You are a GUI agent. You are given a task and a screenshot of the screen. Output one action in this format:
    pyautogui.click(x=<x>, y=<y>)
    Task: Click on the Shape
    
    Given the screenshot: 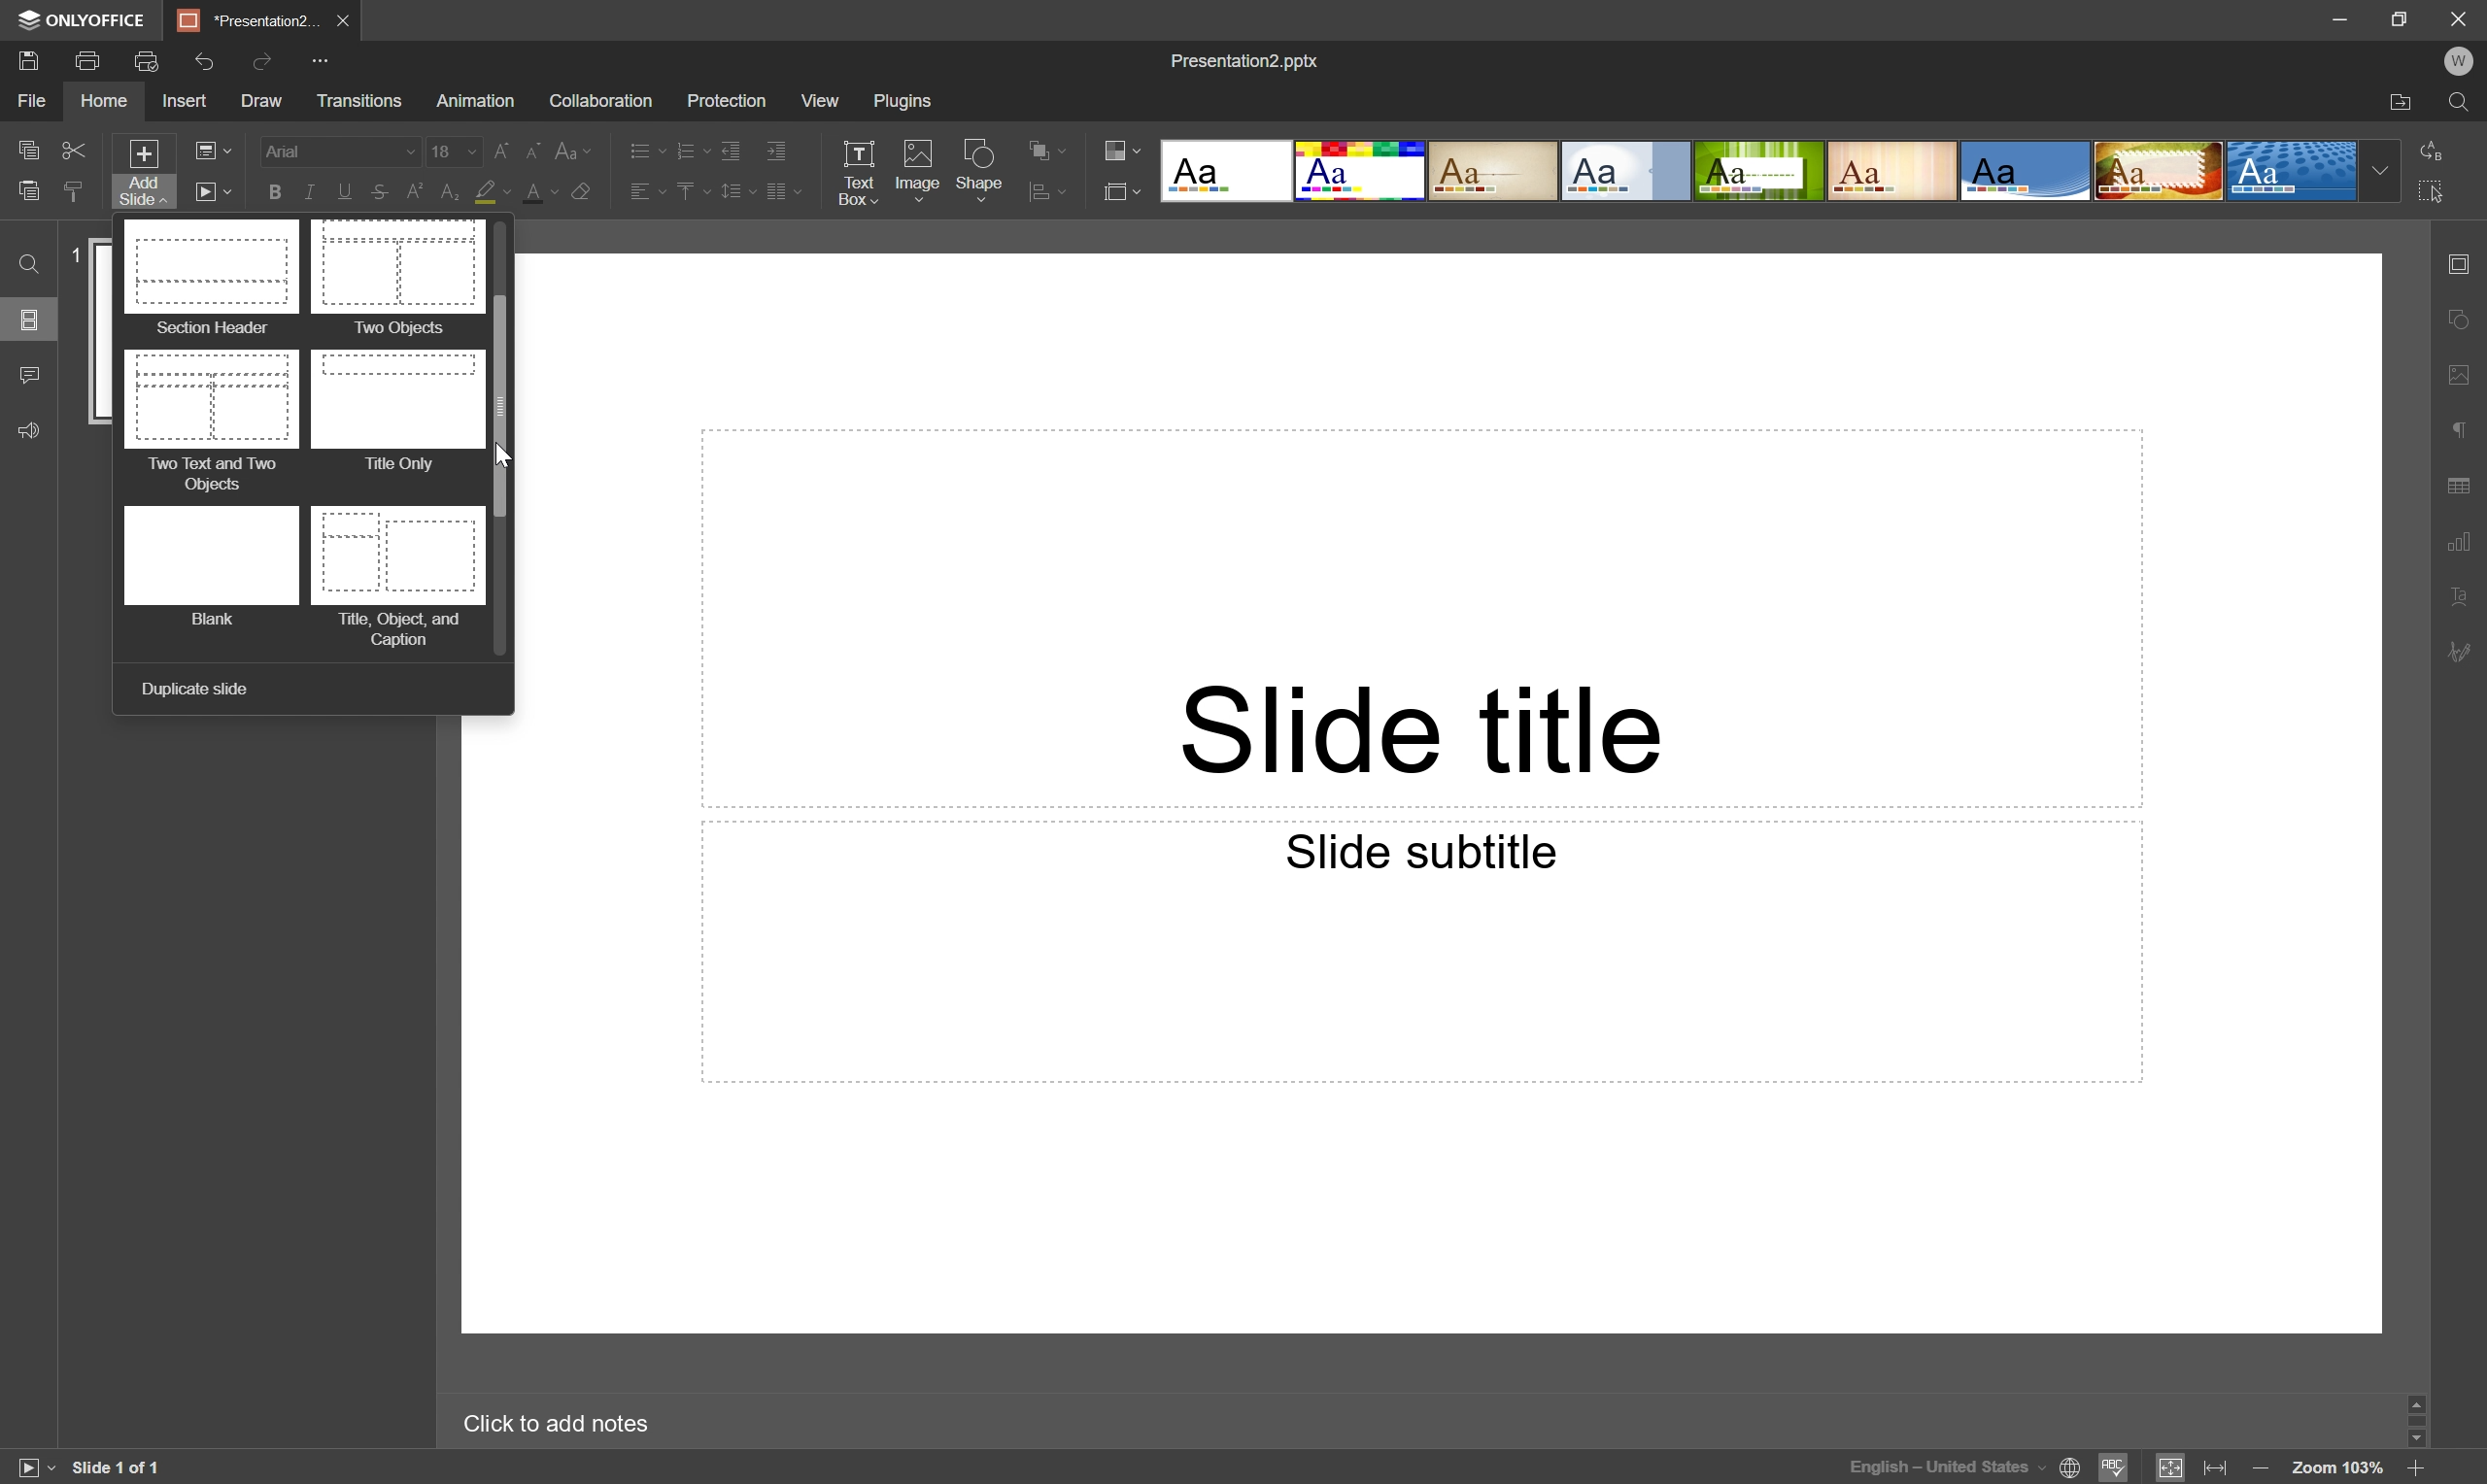 What is the action you would take?
    pyautogui.click(x=984, y=170)
    